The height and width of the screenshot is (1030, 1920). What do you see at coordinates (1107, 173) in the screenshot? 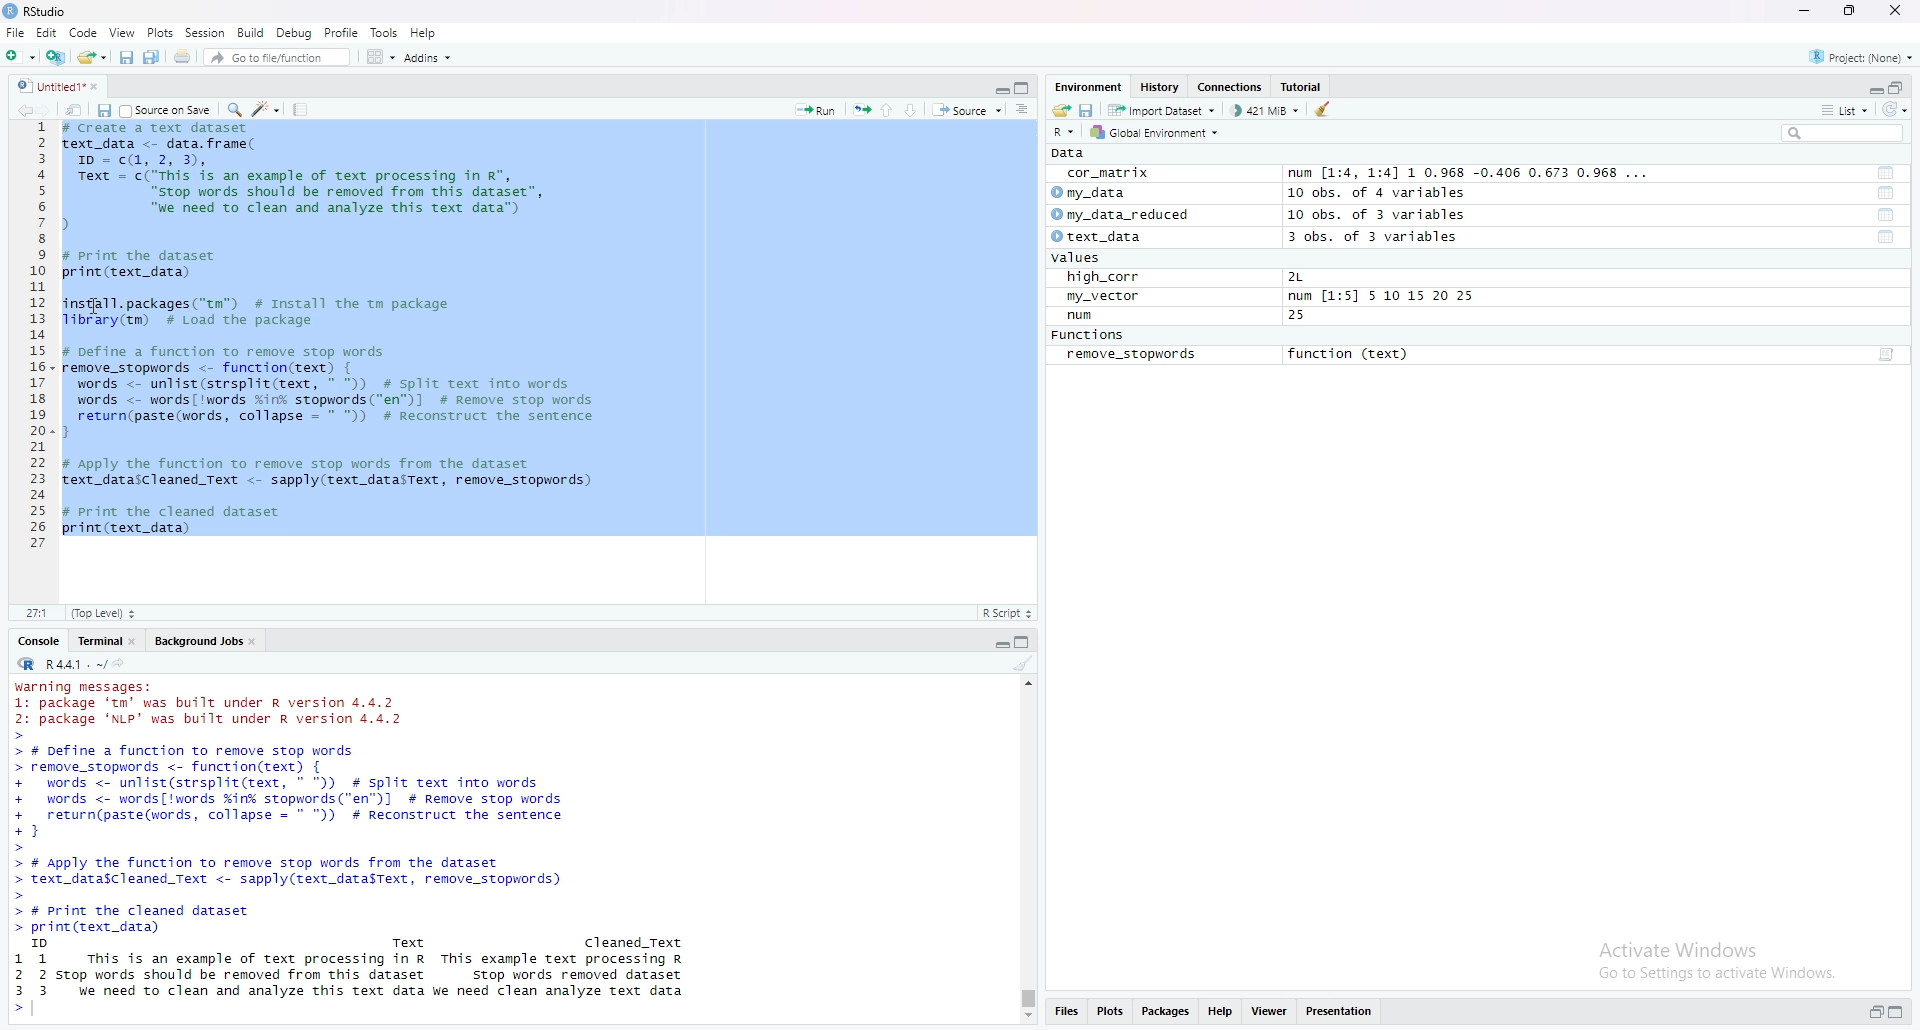
I see `cor_matrix` at bounding box center [1107, 173].